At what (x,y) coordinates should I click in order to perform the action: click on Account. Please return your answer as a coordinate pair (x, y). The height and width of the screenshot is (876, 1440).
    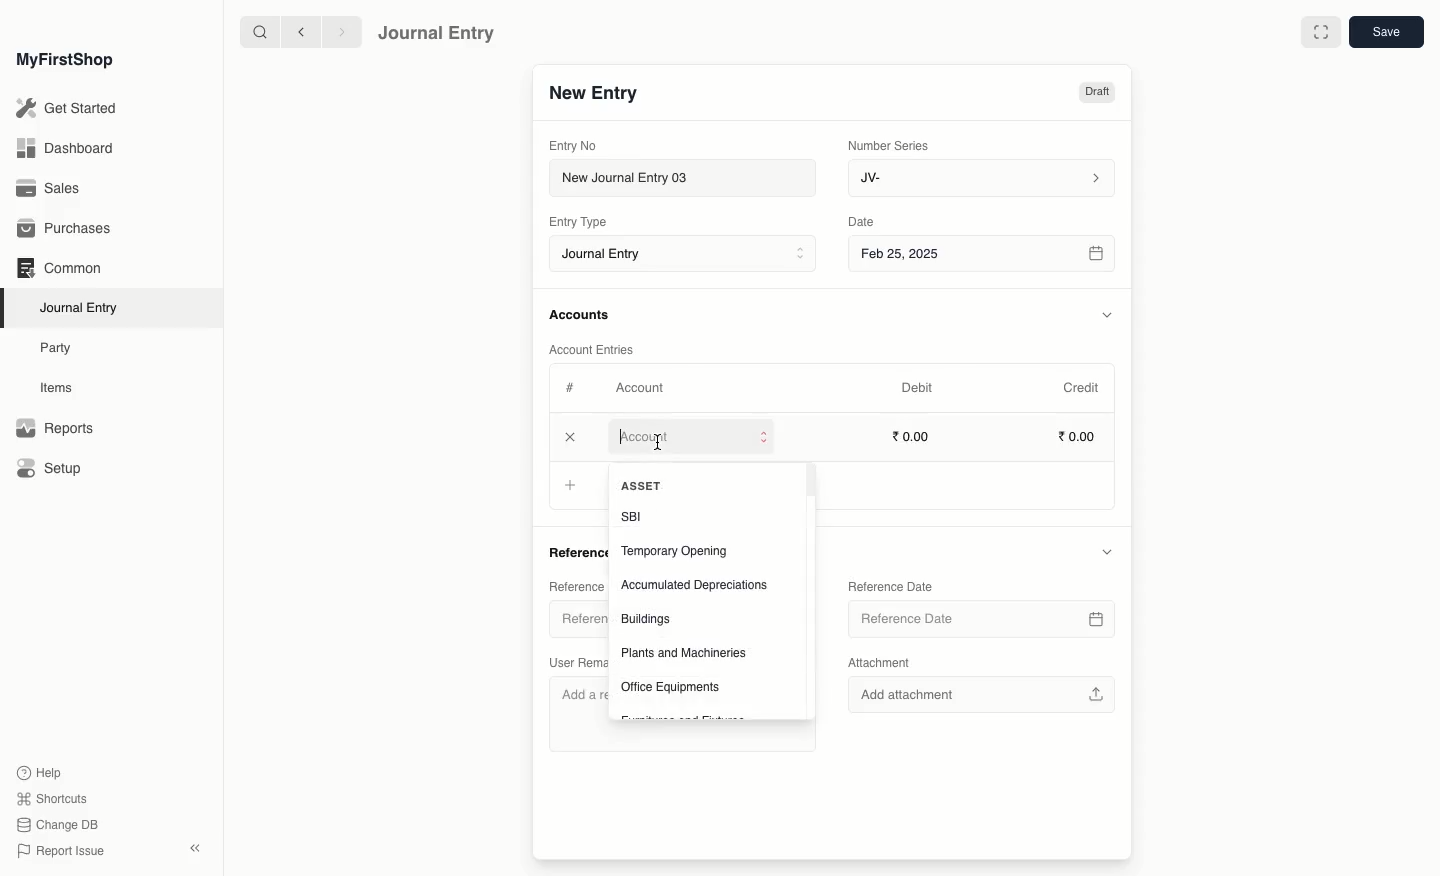
    Looking at the image, I should click on (693, 441).